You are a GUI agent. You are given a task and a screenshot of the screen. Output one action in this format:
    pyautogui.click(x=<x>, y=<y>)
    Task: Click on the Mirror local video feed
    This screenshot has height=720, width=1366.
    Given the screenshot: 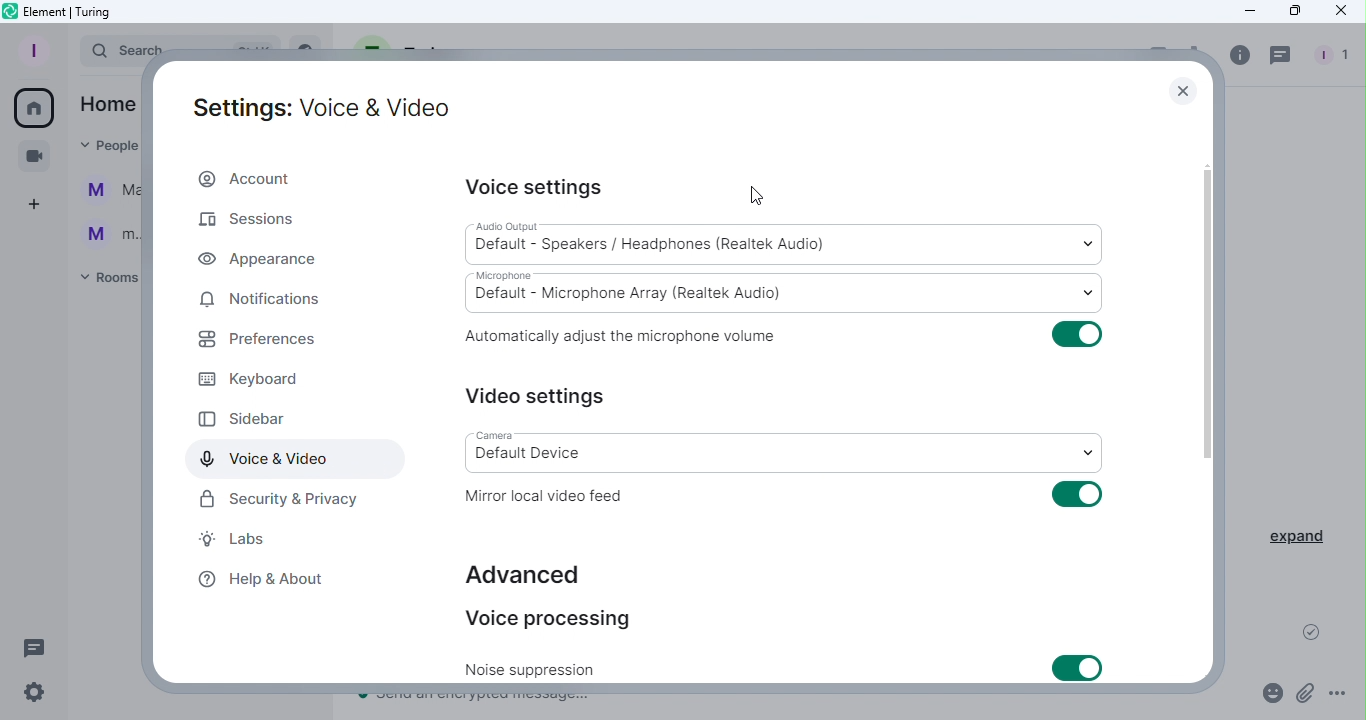 What is the action you would take?
    pyautogui.click(x=549, y=495)
    